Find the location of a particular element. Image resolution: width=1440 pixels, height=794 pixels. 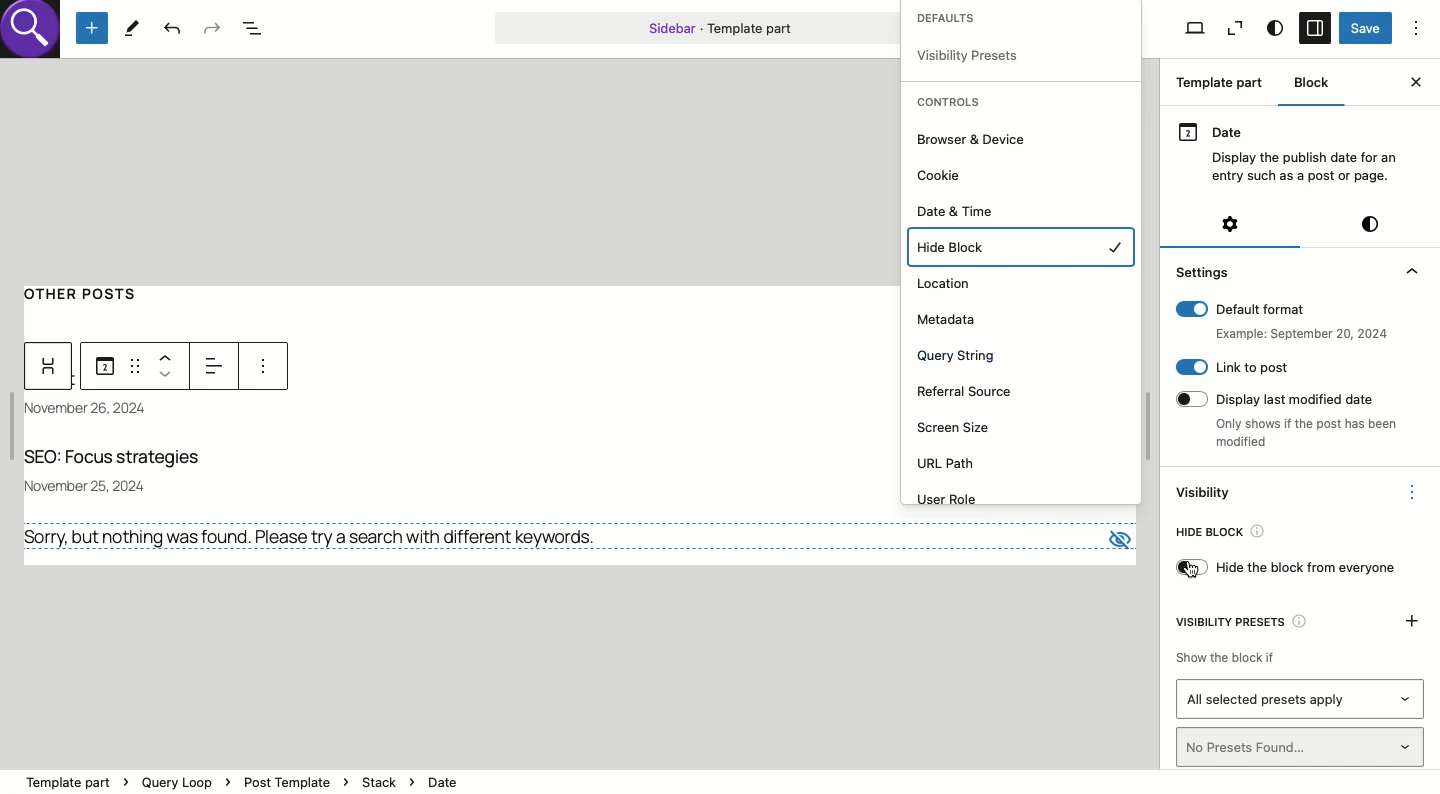

Add is located at coordinates (1413, 621).